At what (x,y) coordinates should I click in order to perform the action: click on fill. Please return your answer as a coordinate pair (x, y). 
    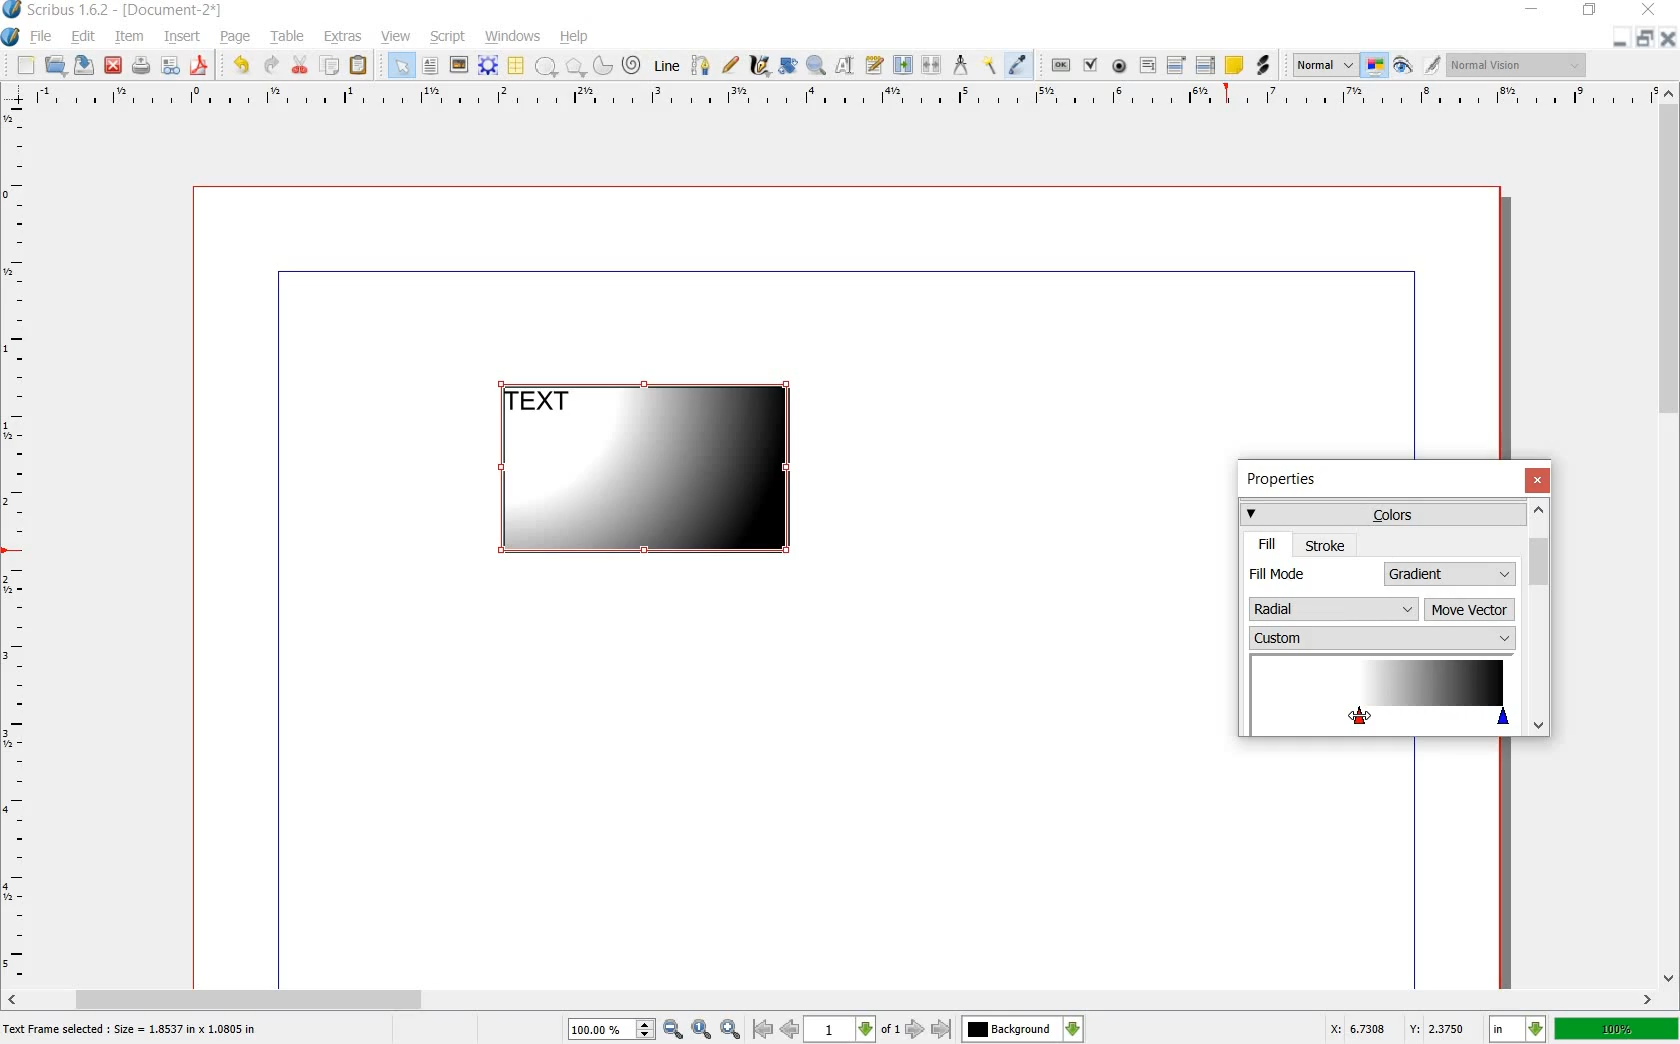
    Looking at the image, I should click on (1268, 544).